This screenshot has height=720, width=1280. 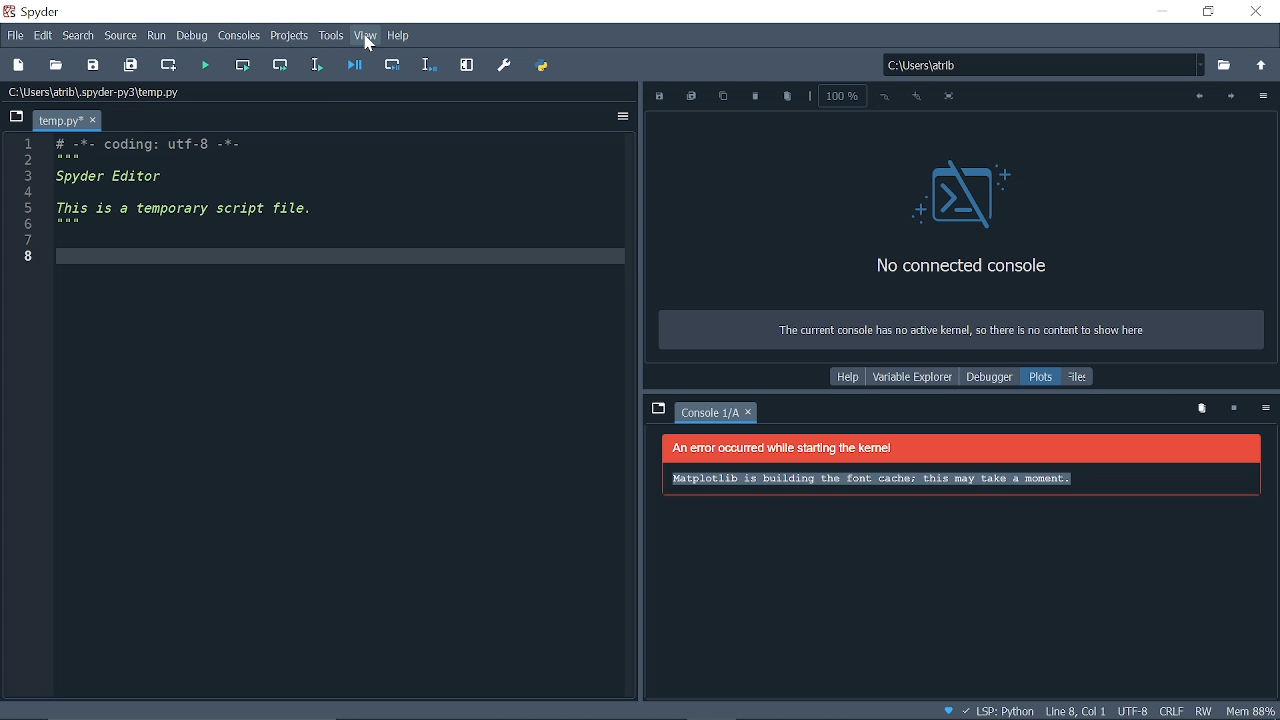 What do you see at coordinates (122, 36) in the screenshot?
I see `Source` at bounding box center [122, 36].